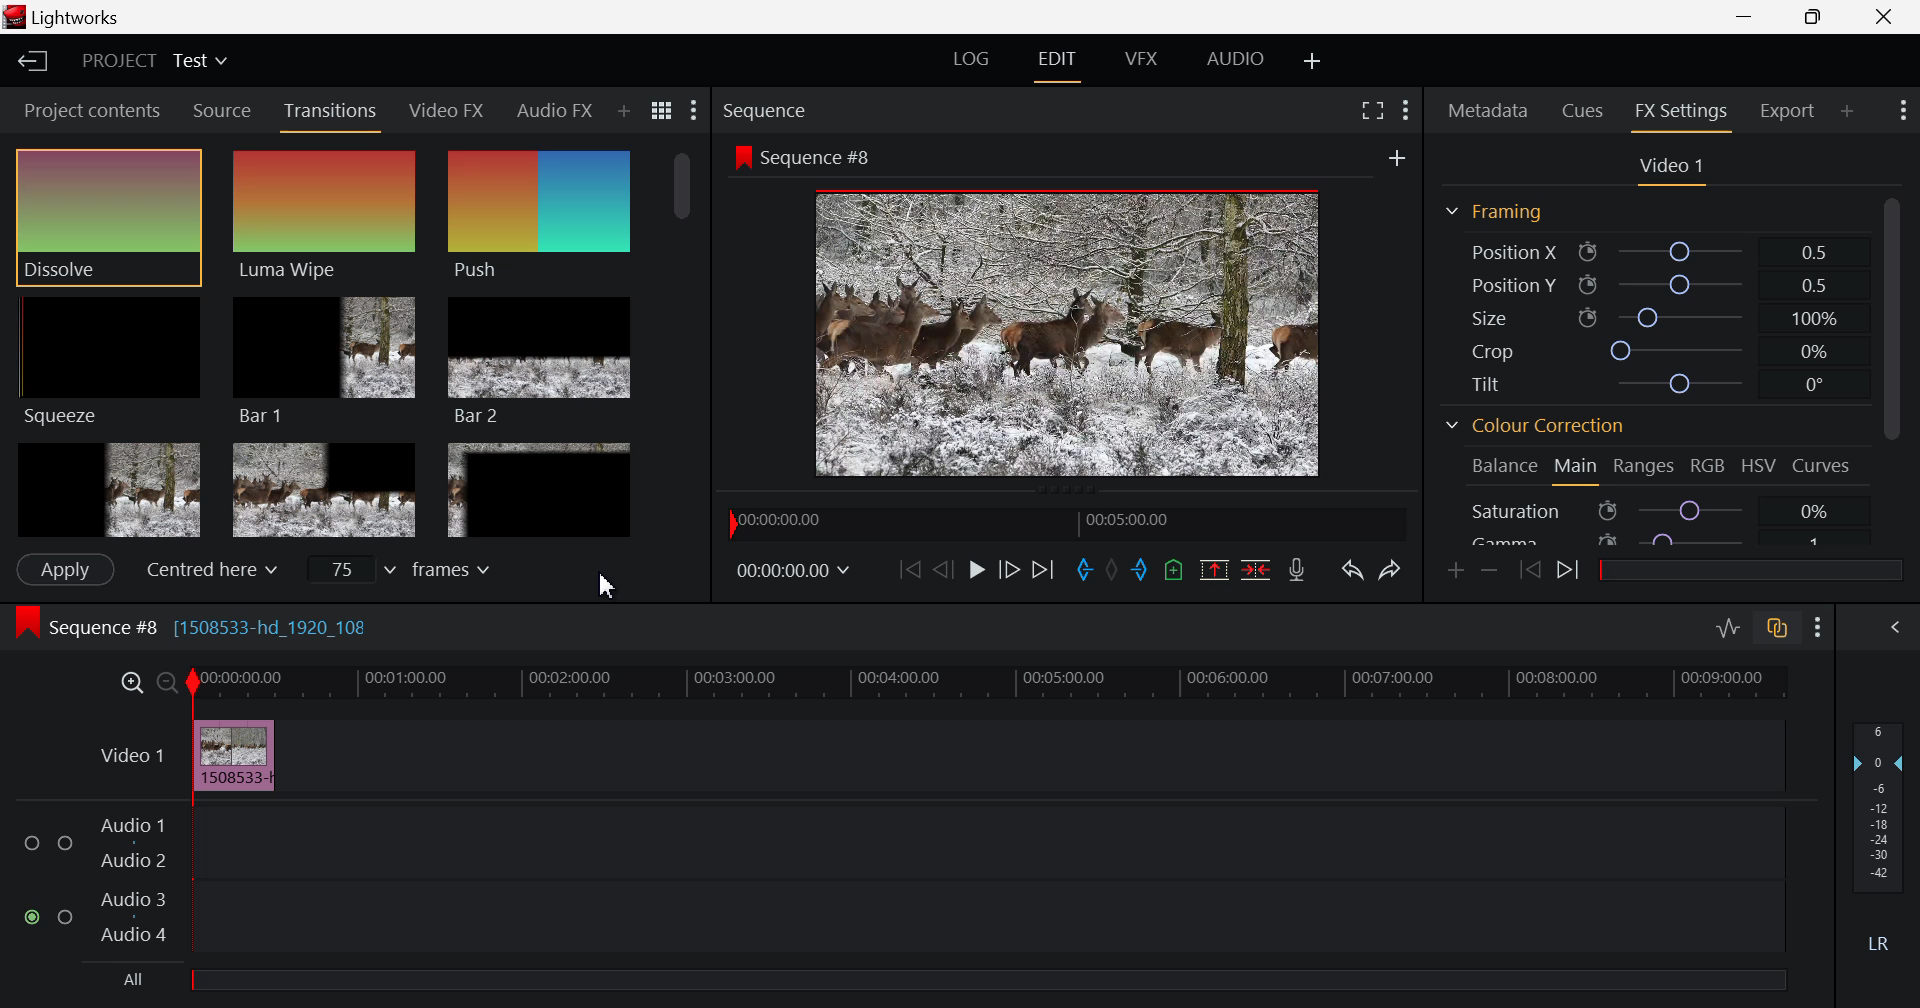  I want to click on Sequence#8 [1508533-hd_1920_108, so click(209, 626).